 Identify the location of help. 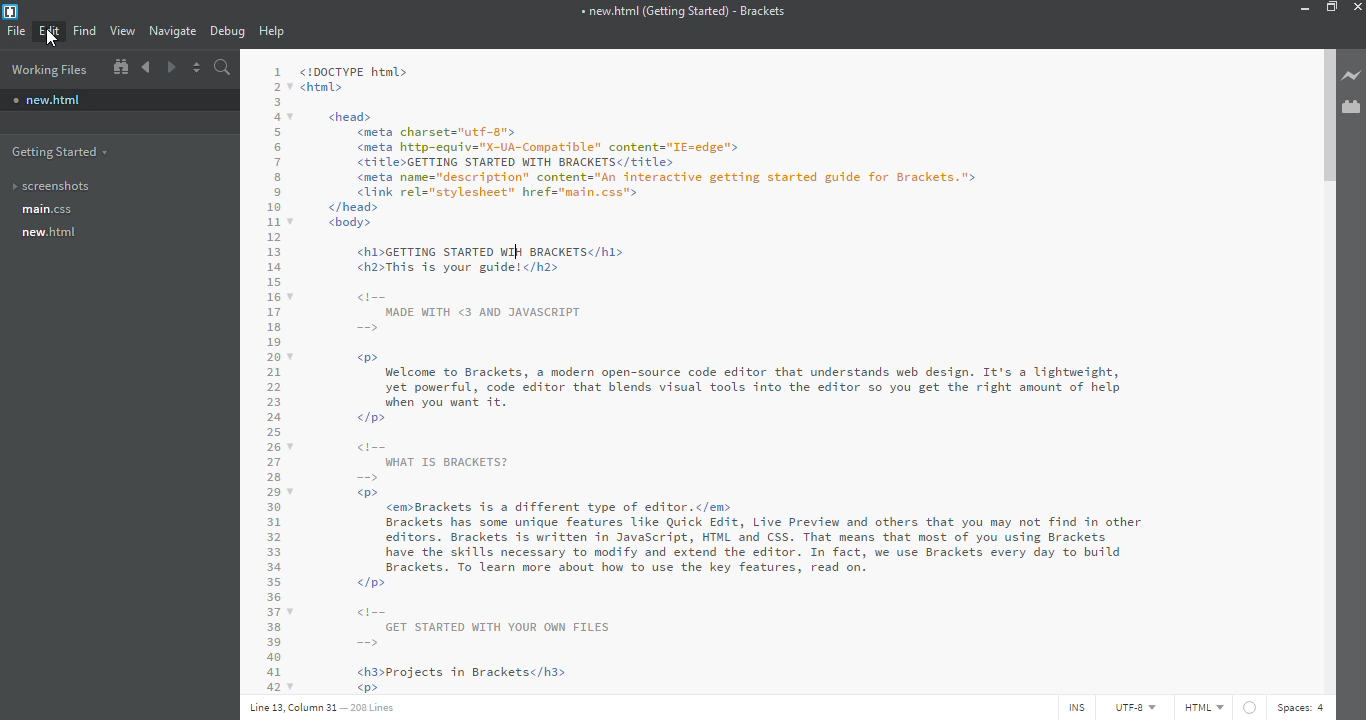
(271, 31).